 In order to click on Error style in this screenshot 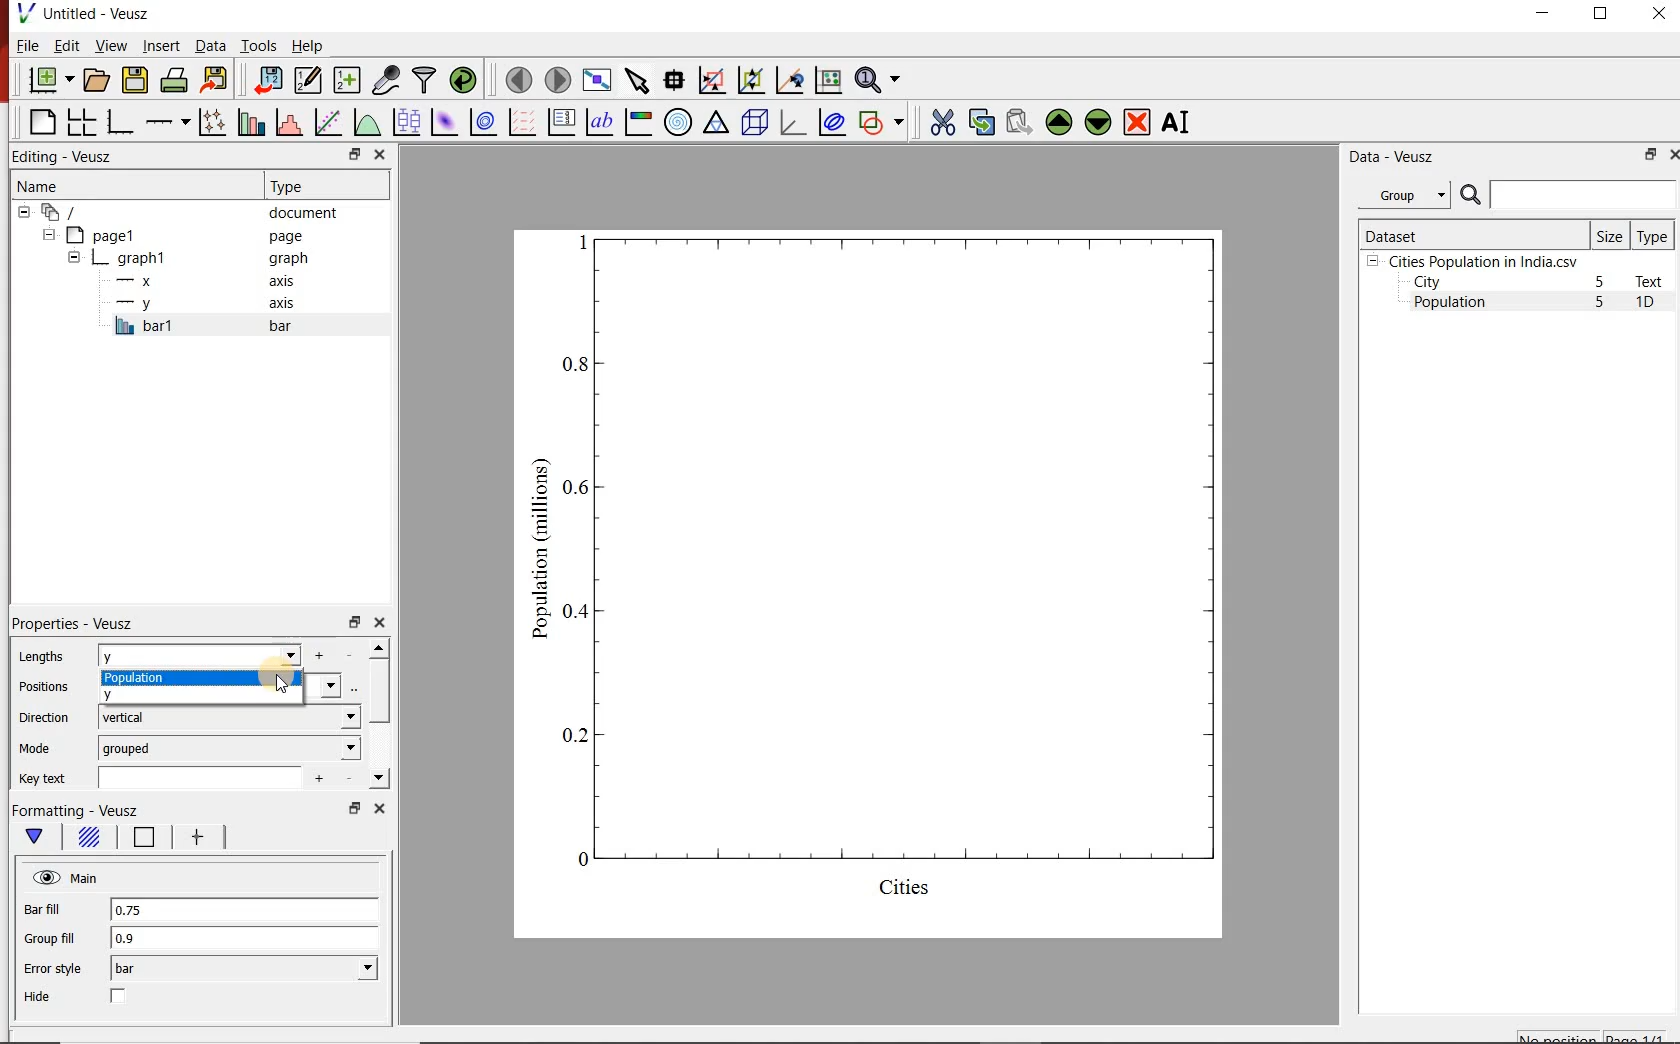, I will do `click(52, 969)`.